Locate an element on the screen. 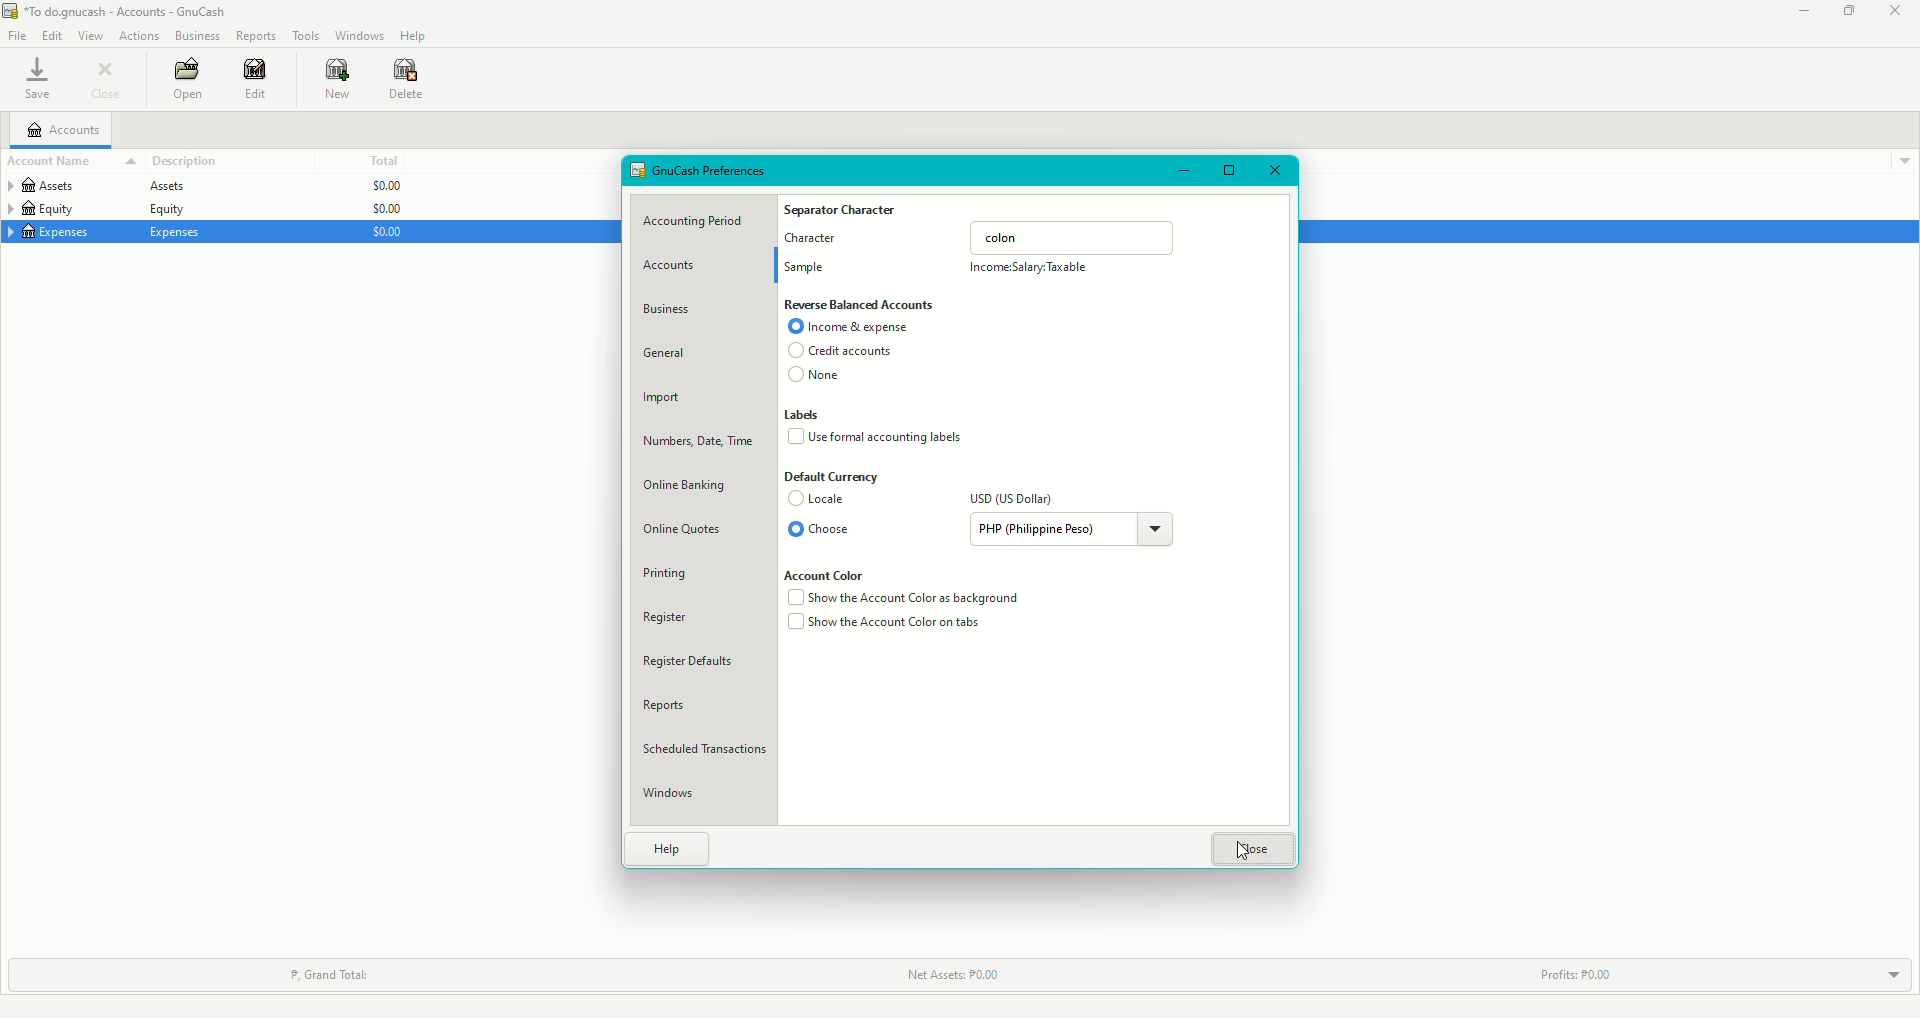 This screenshot has height=1018, width=1920. Close is located at coordinates (1253, 850).